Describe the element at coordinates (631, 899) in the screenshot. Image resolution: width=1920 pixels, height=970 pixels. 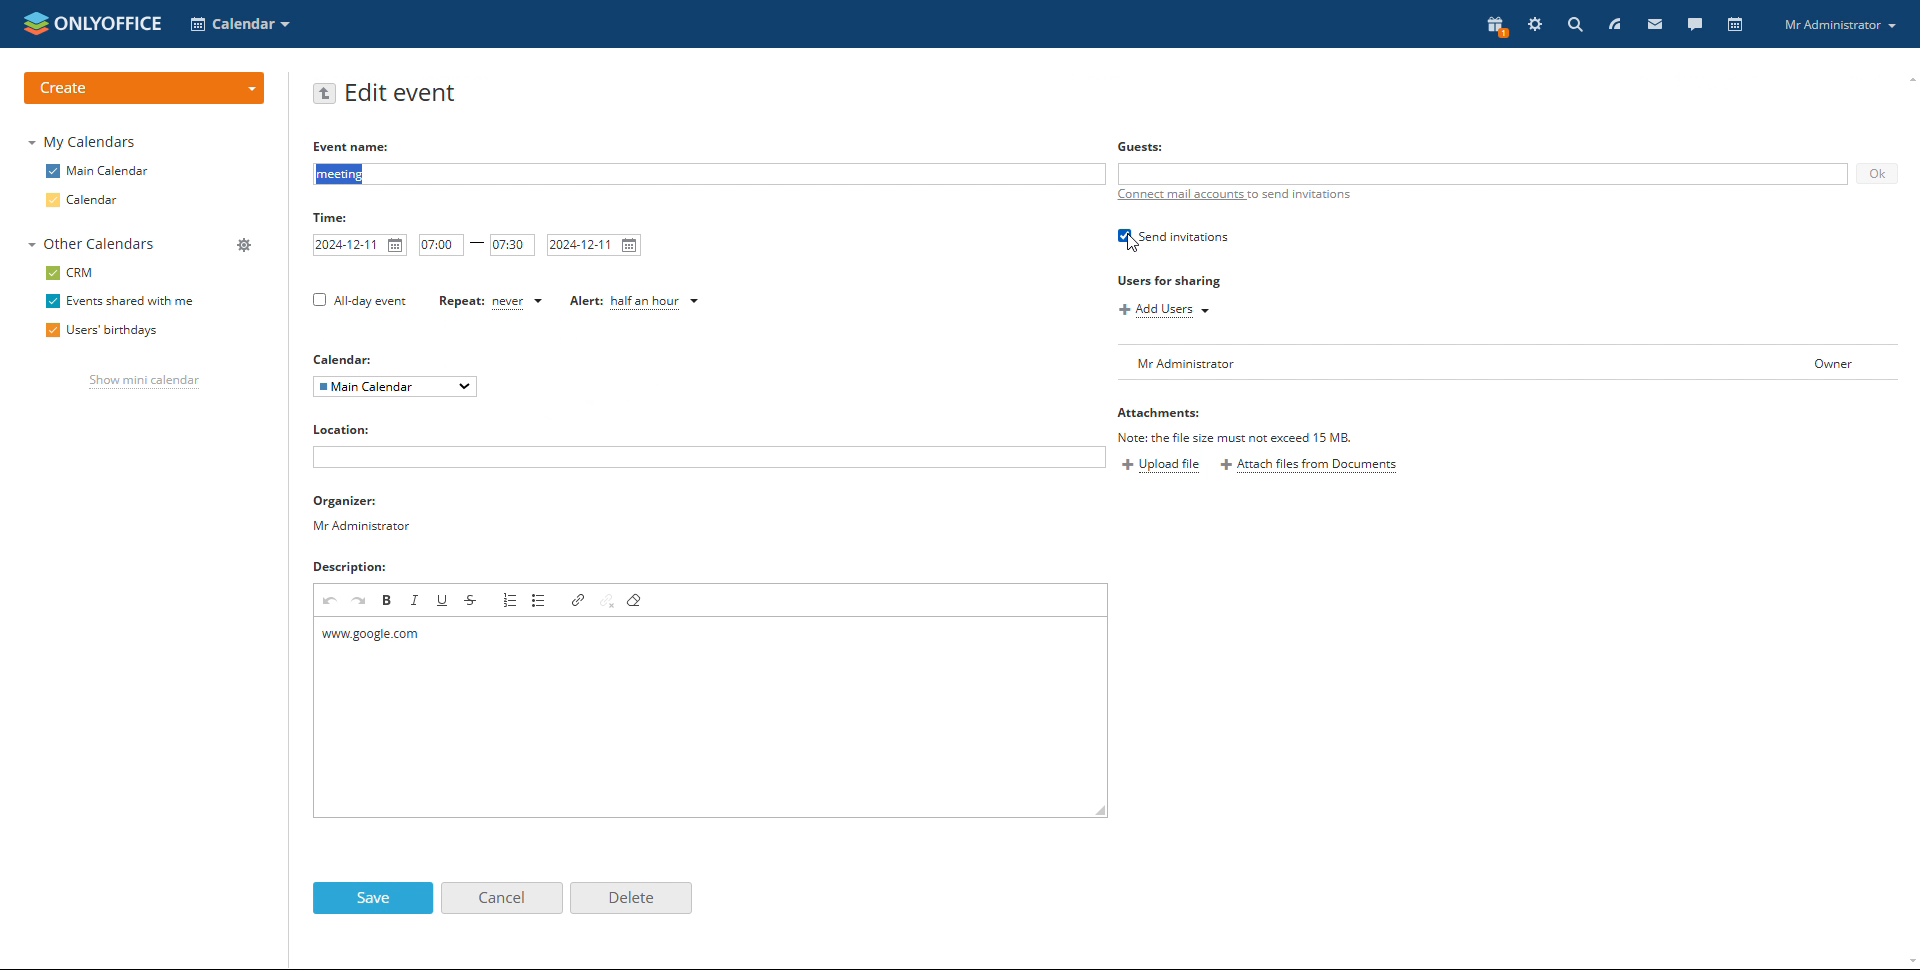
I see `delete` at that location.